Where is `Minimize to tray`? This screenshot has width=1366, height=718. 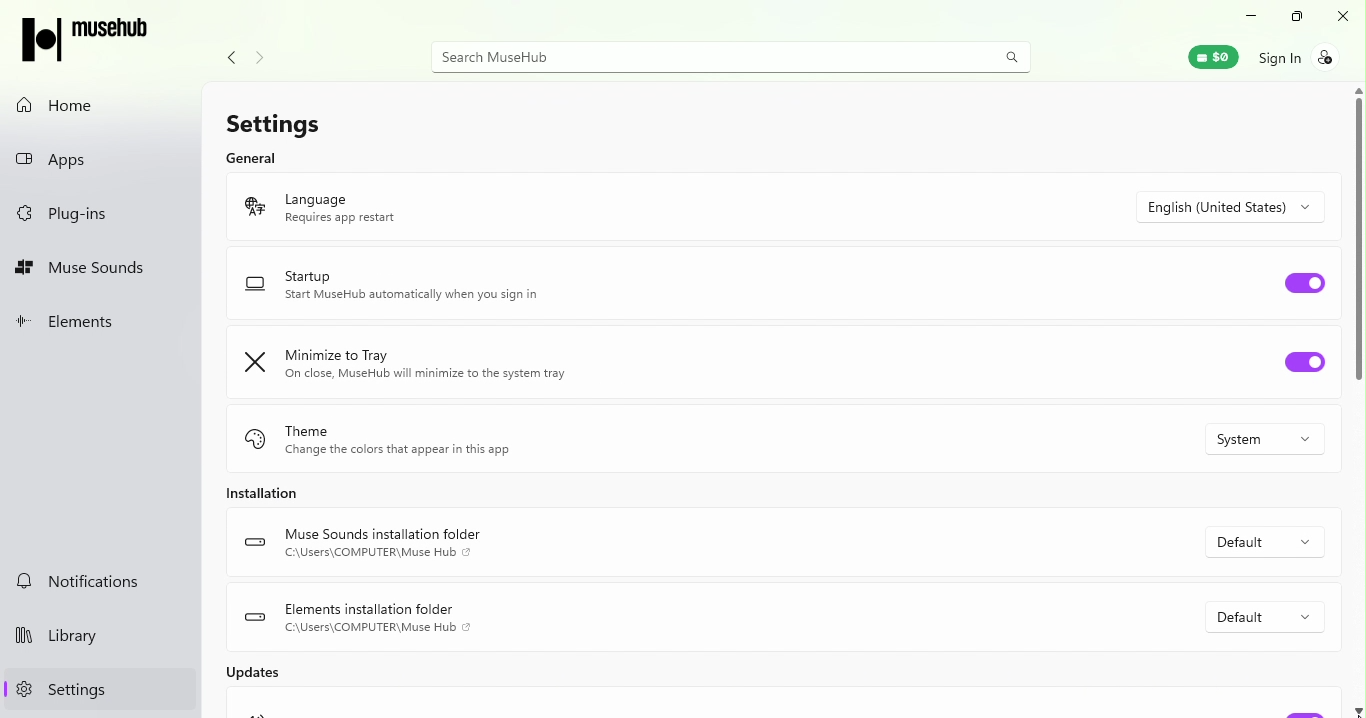
Minimize to tray is located at coordinates (407, 366).